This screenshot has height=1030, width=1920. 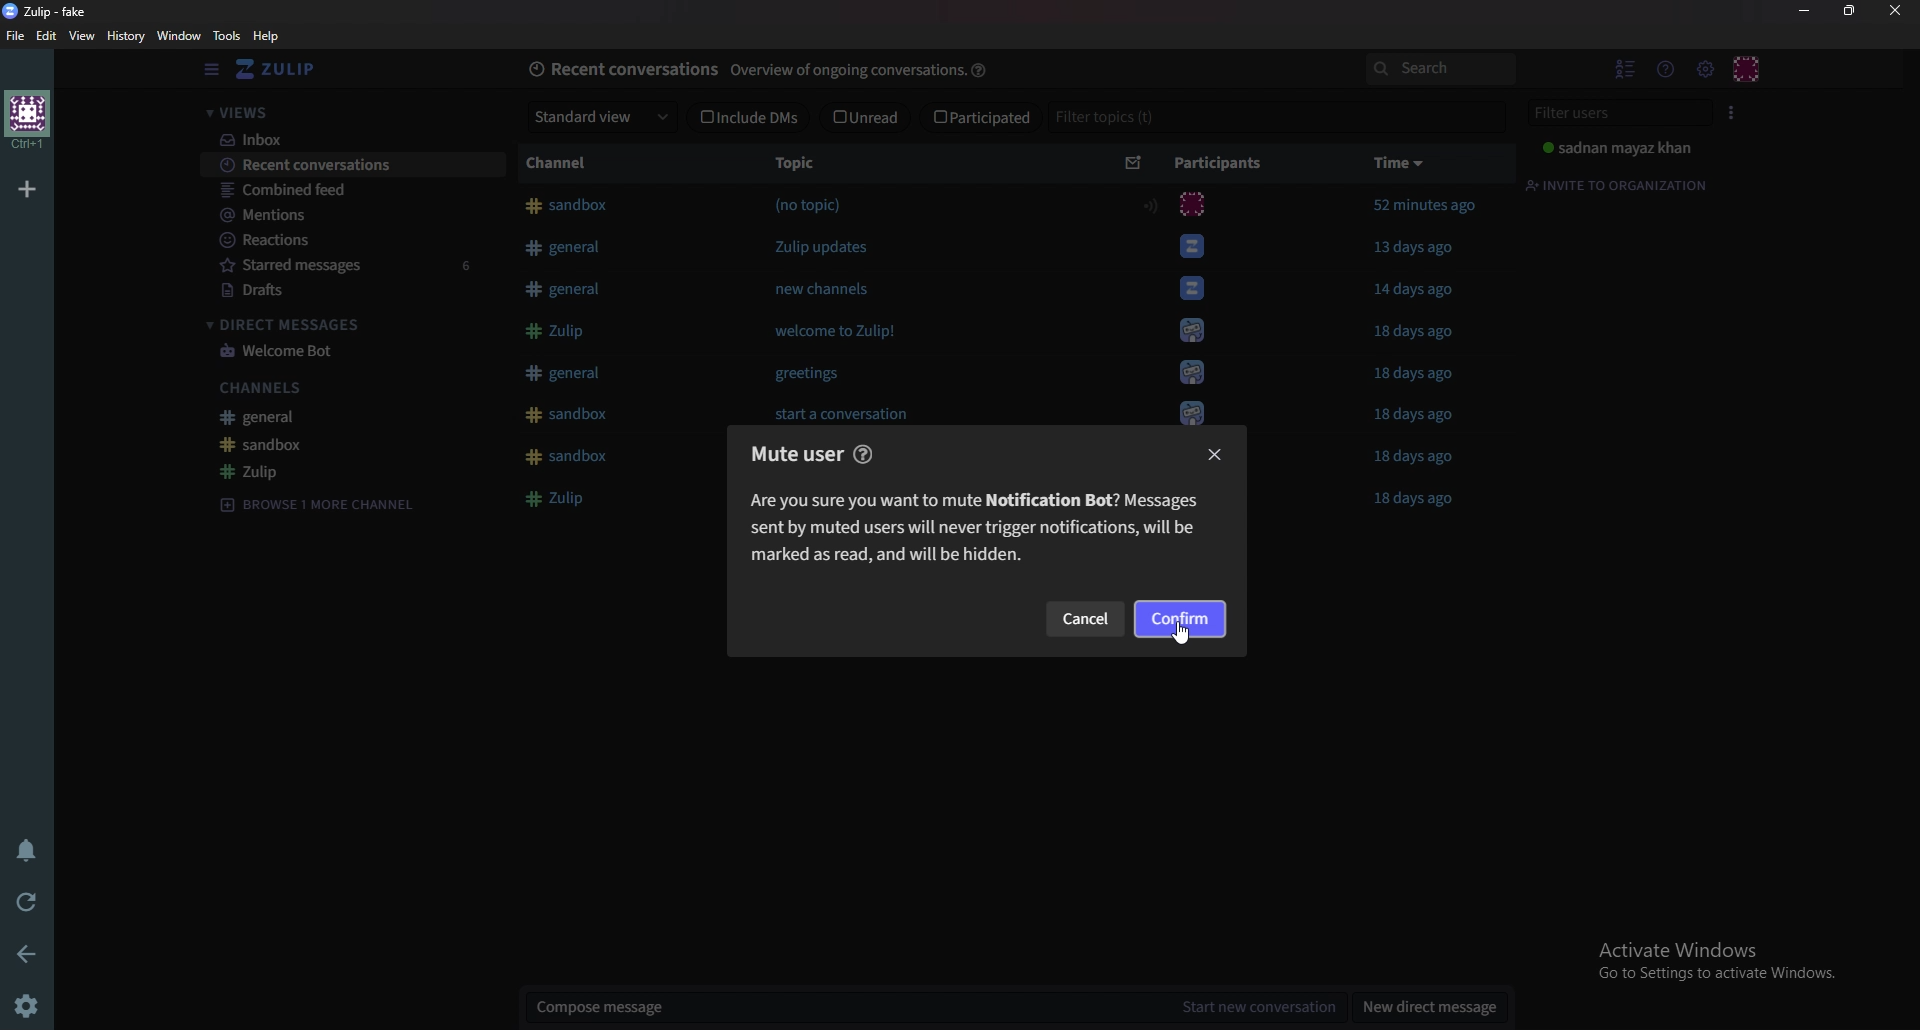 What do you see at coordinates (1191, 334) in the screenshot?
I see `icon` at bounding box center [1191, 334].